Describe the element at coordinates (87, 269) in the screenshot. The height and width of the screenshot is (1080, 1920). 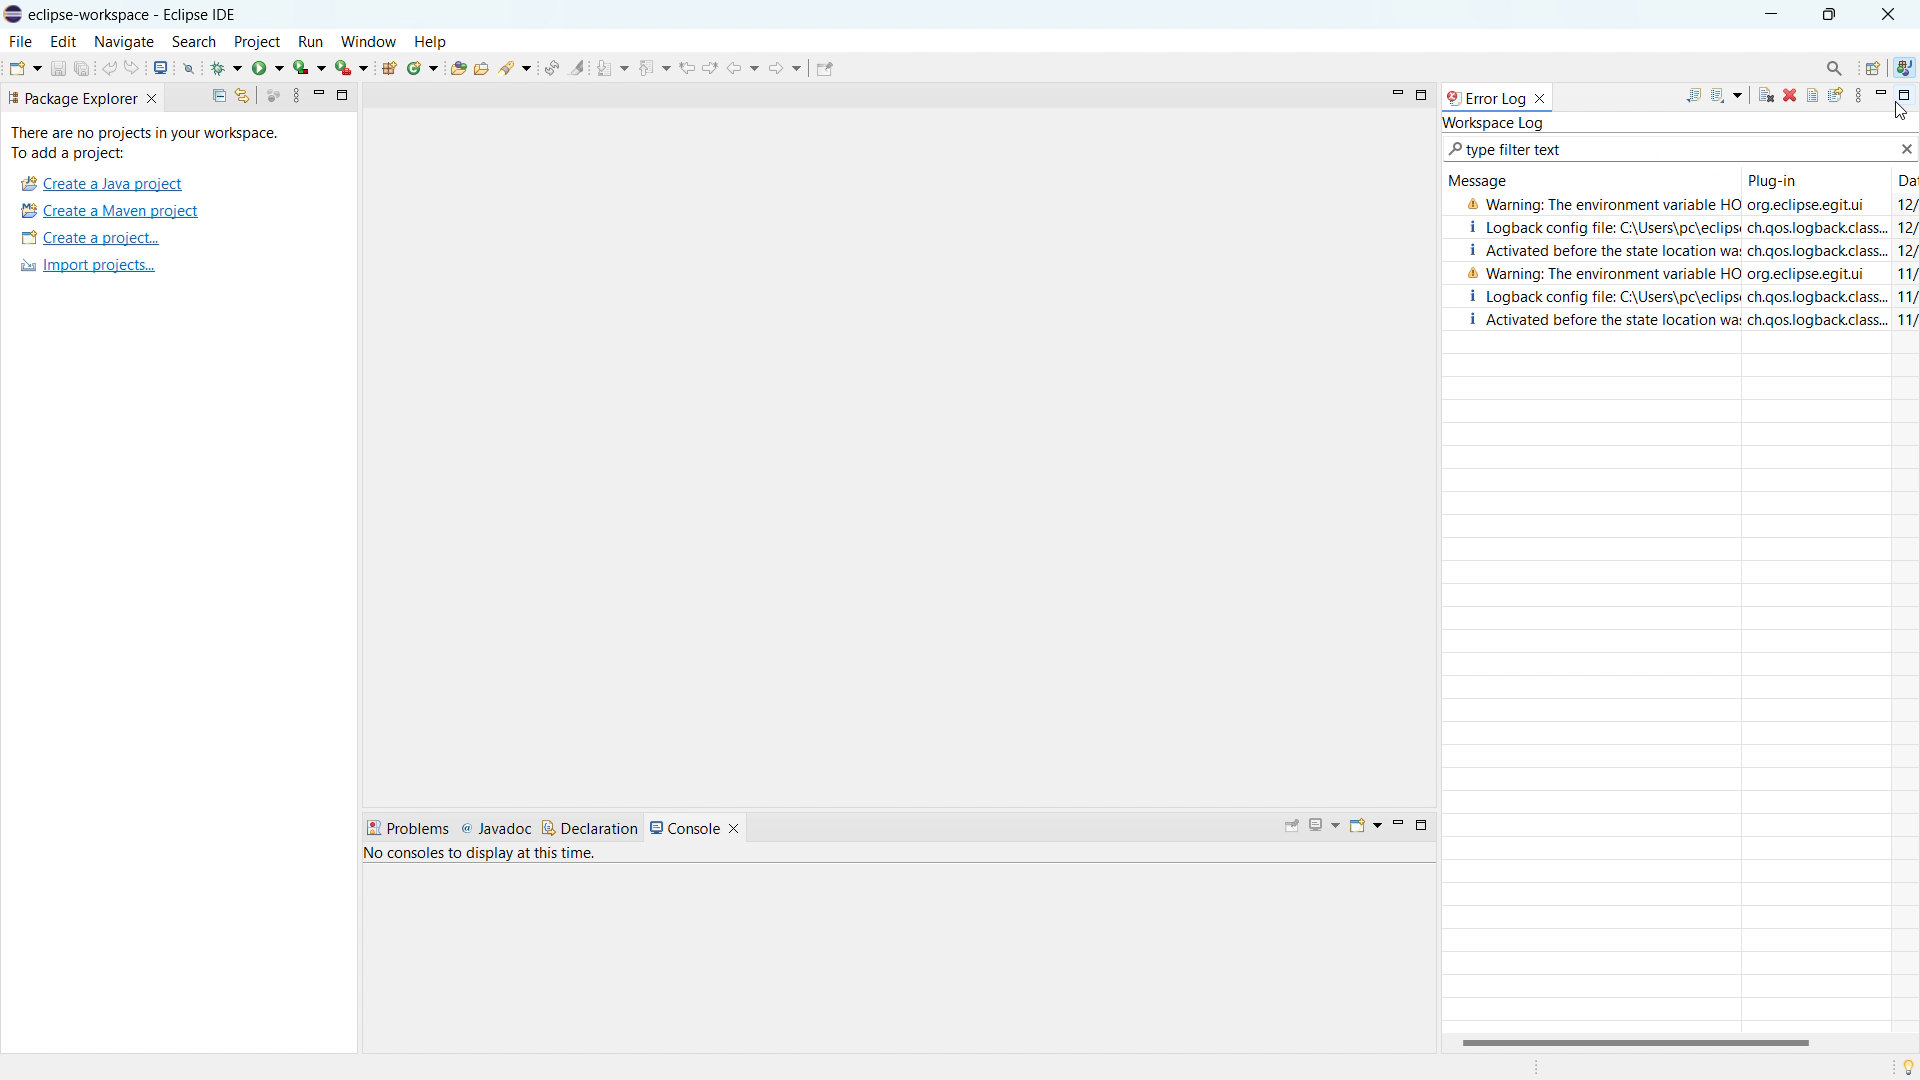
I see `import protects...` at that location.